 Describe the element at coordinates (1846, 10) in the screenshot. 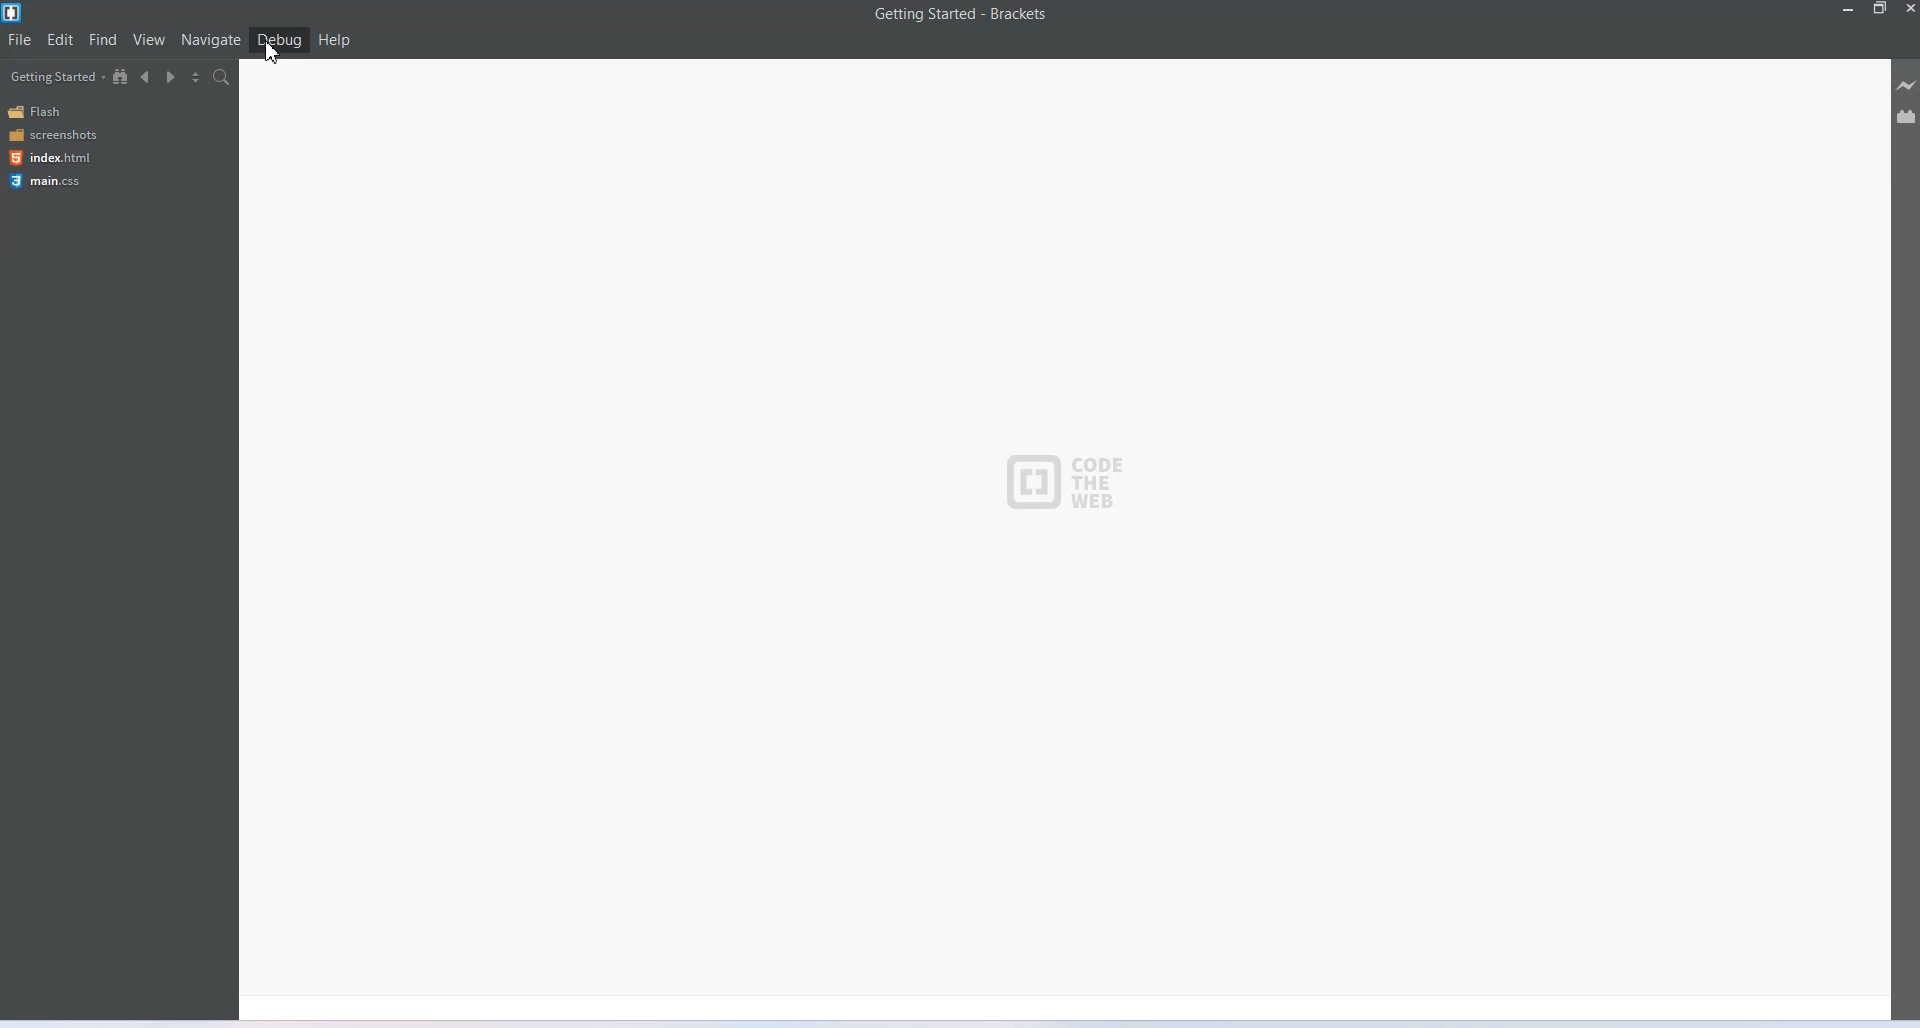

I see `minimize` at that location.